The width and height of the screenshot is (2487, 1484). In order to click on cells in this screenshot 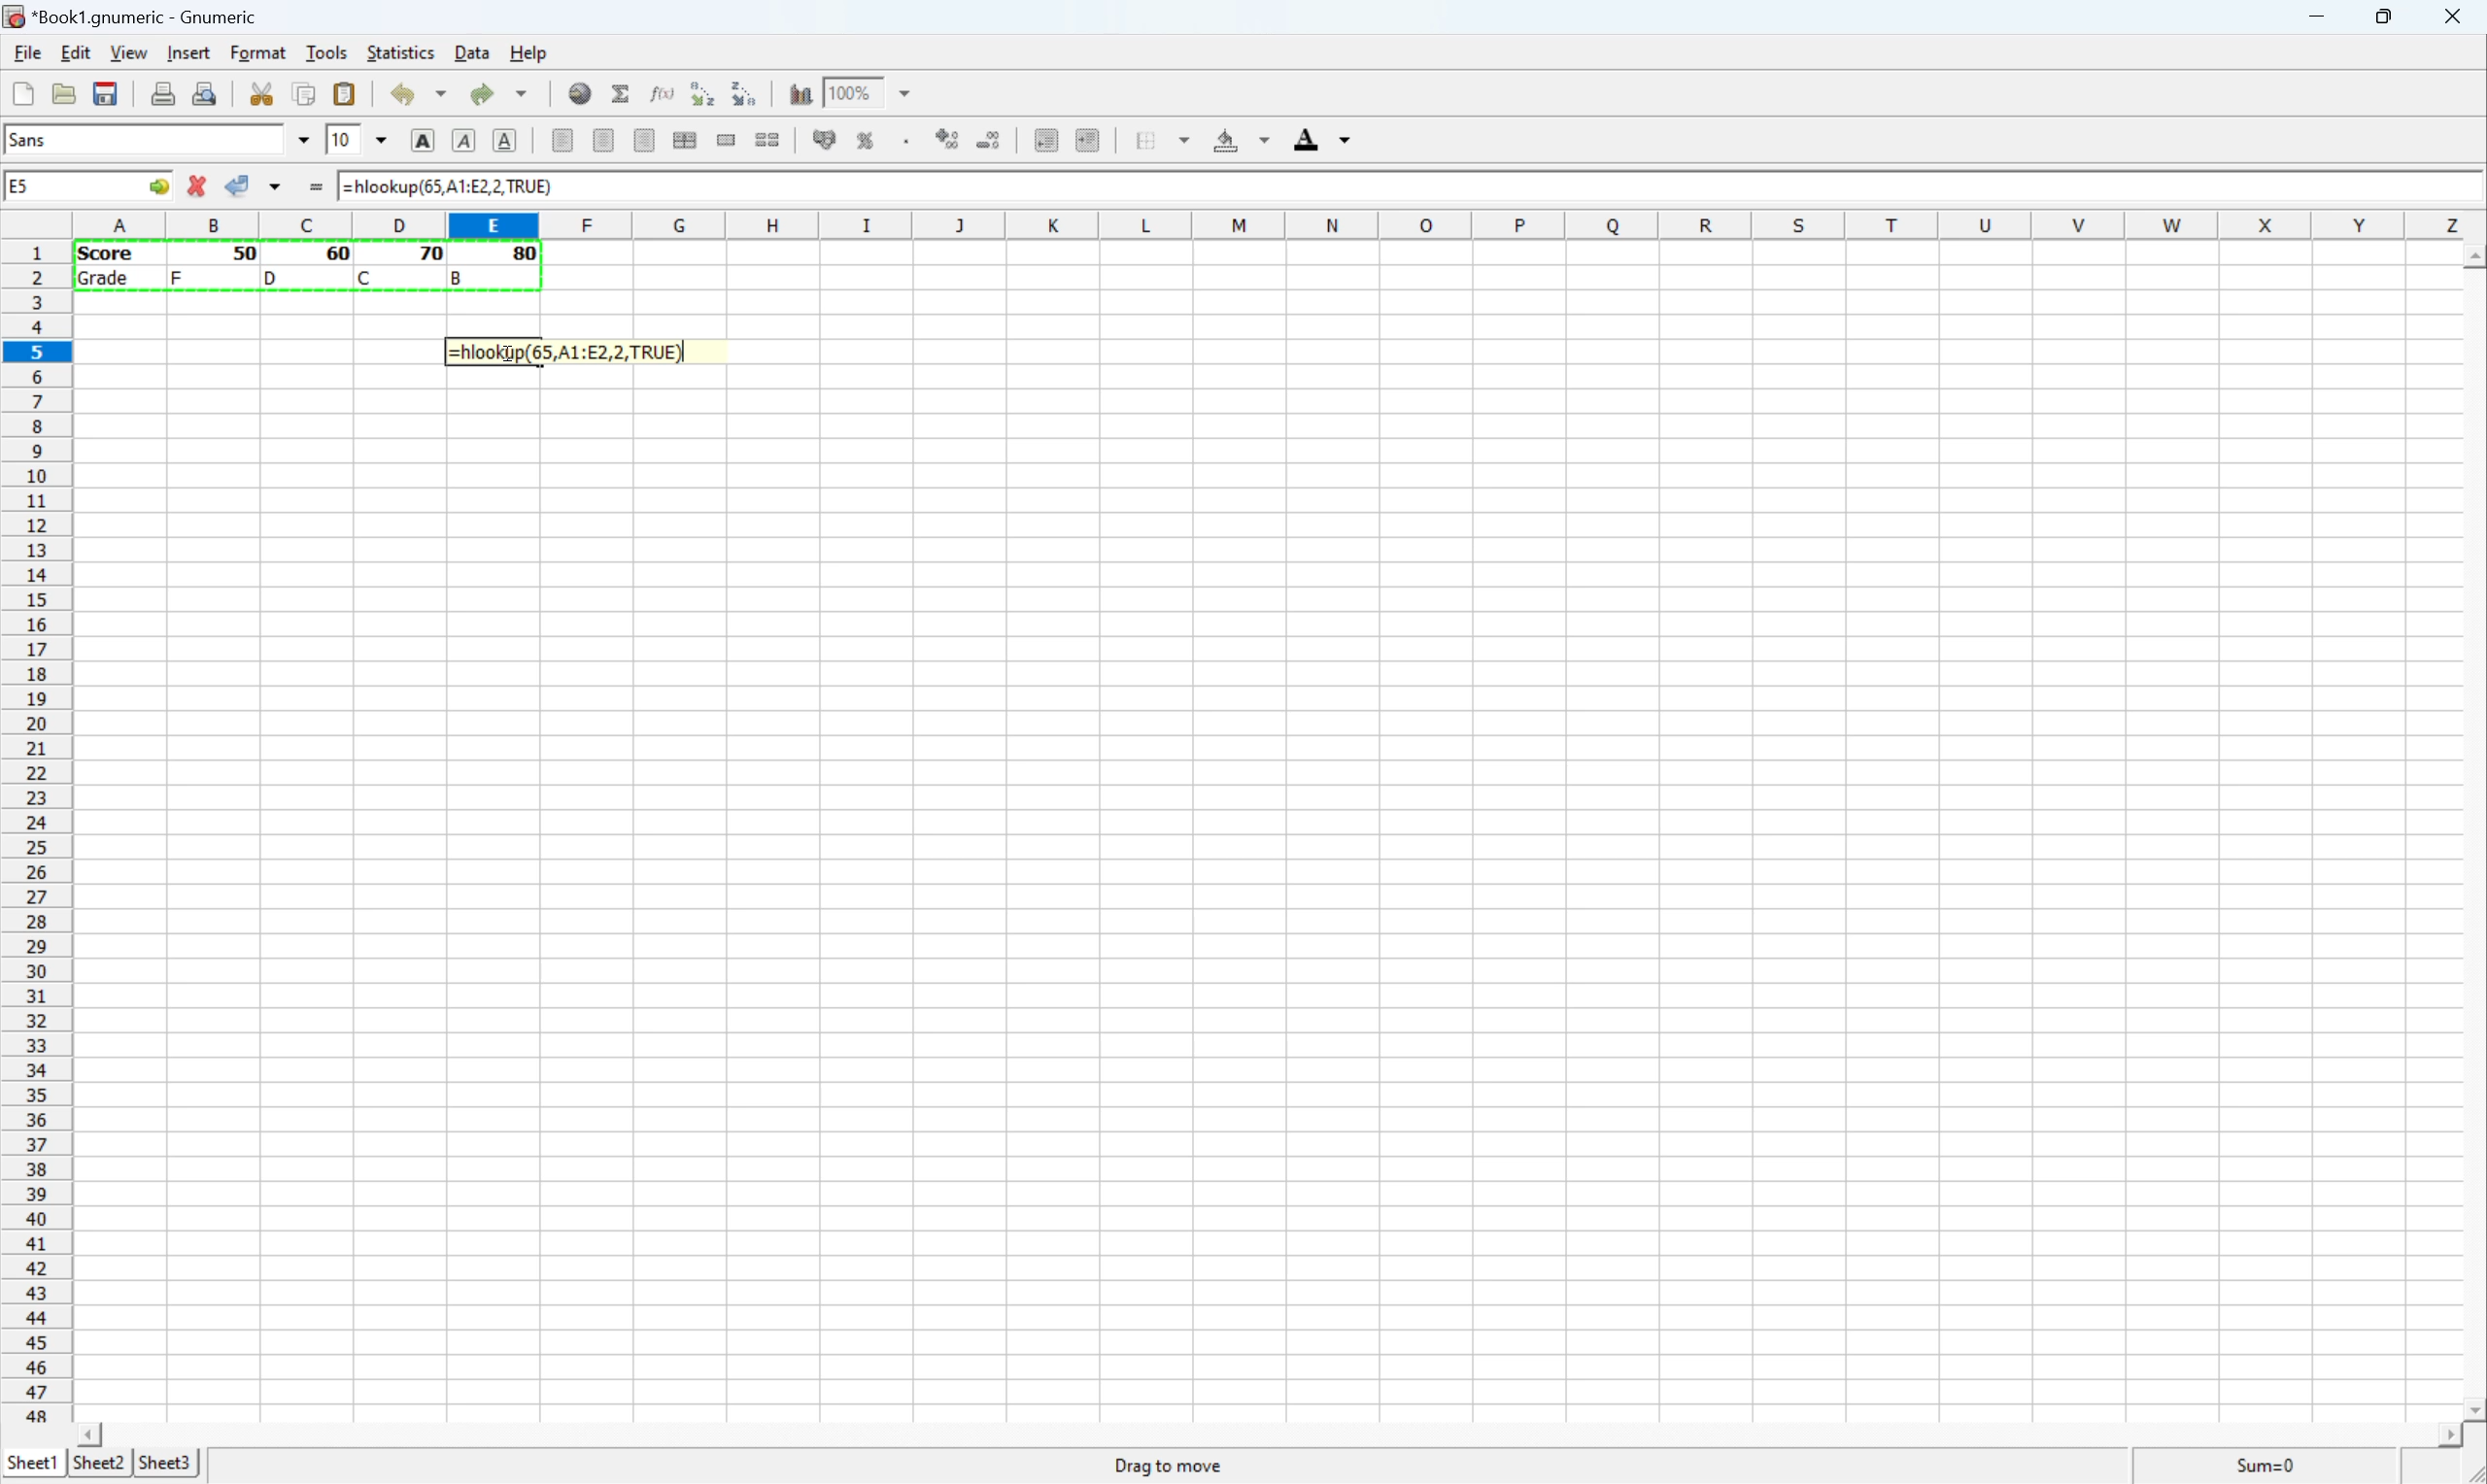, I will do `click(255, 352)`.